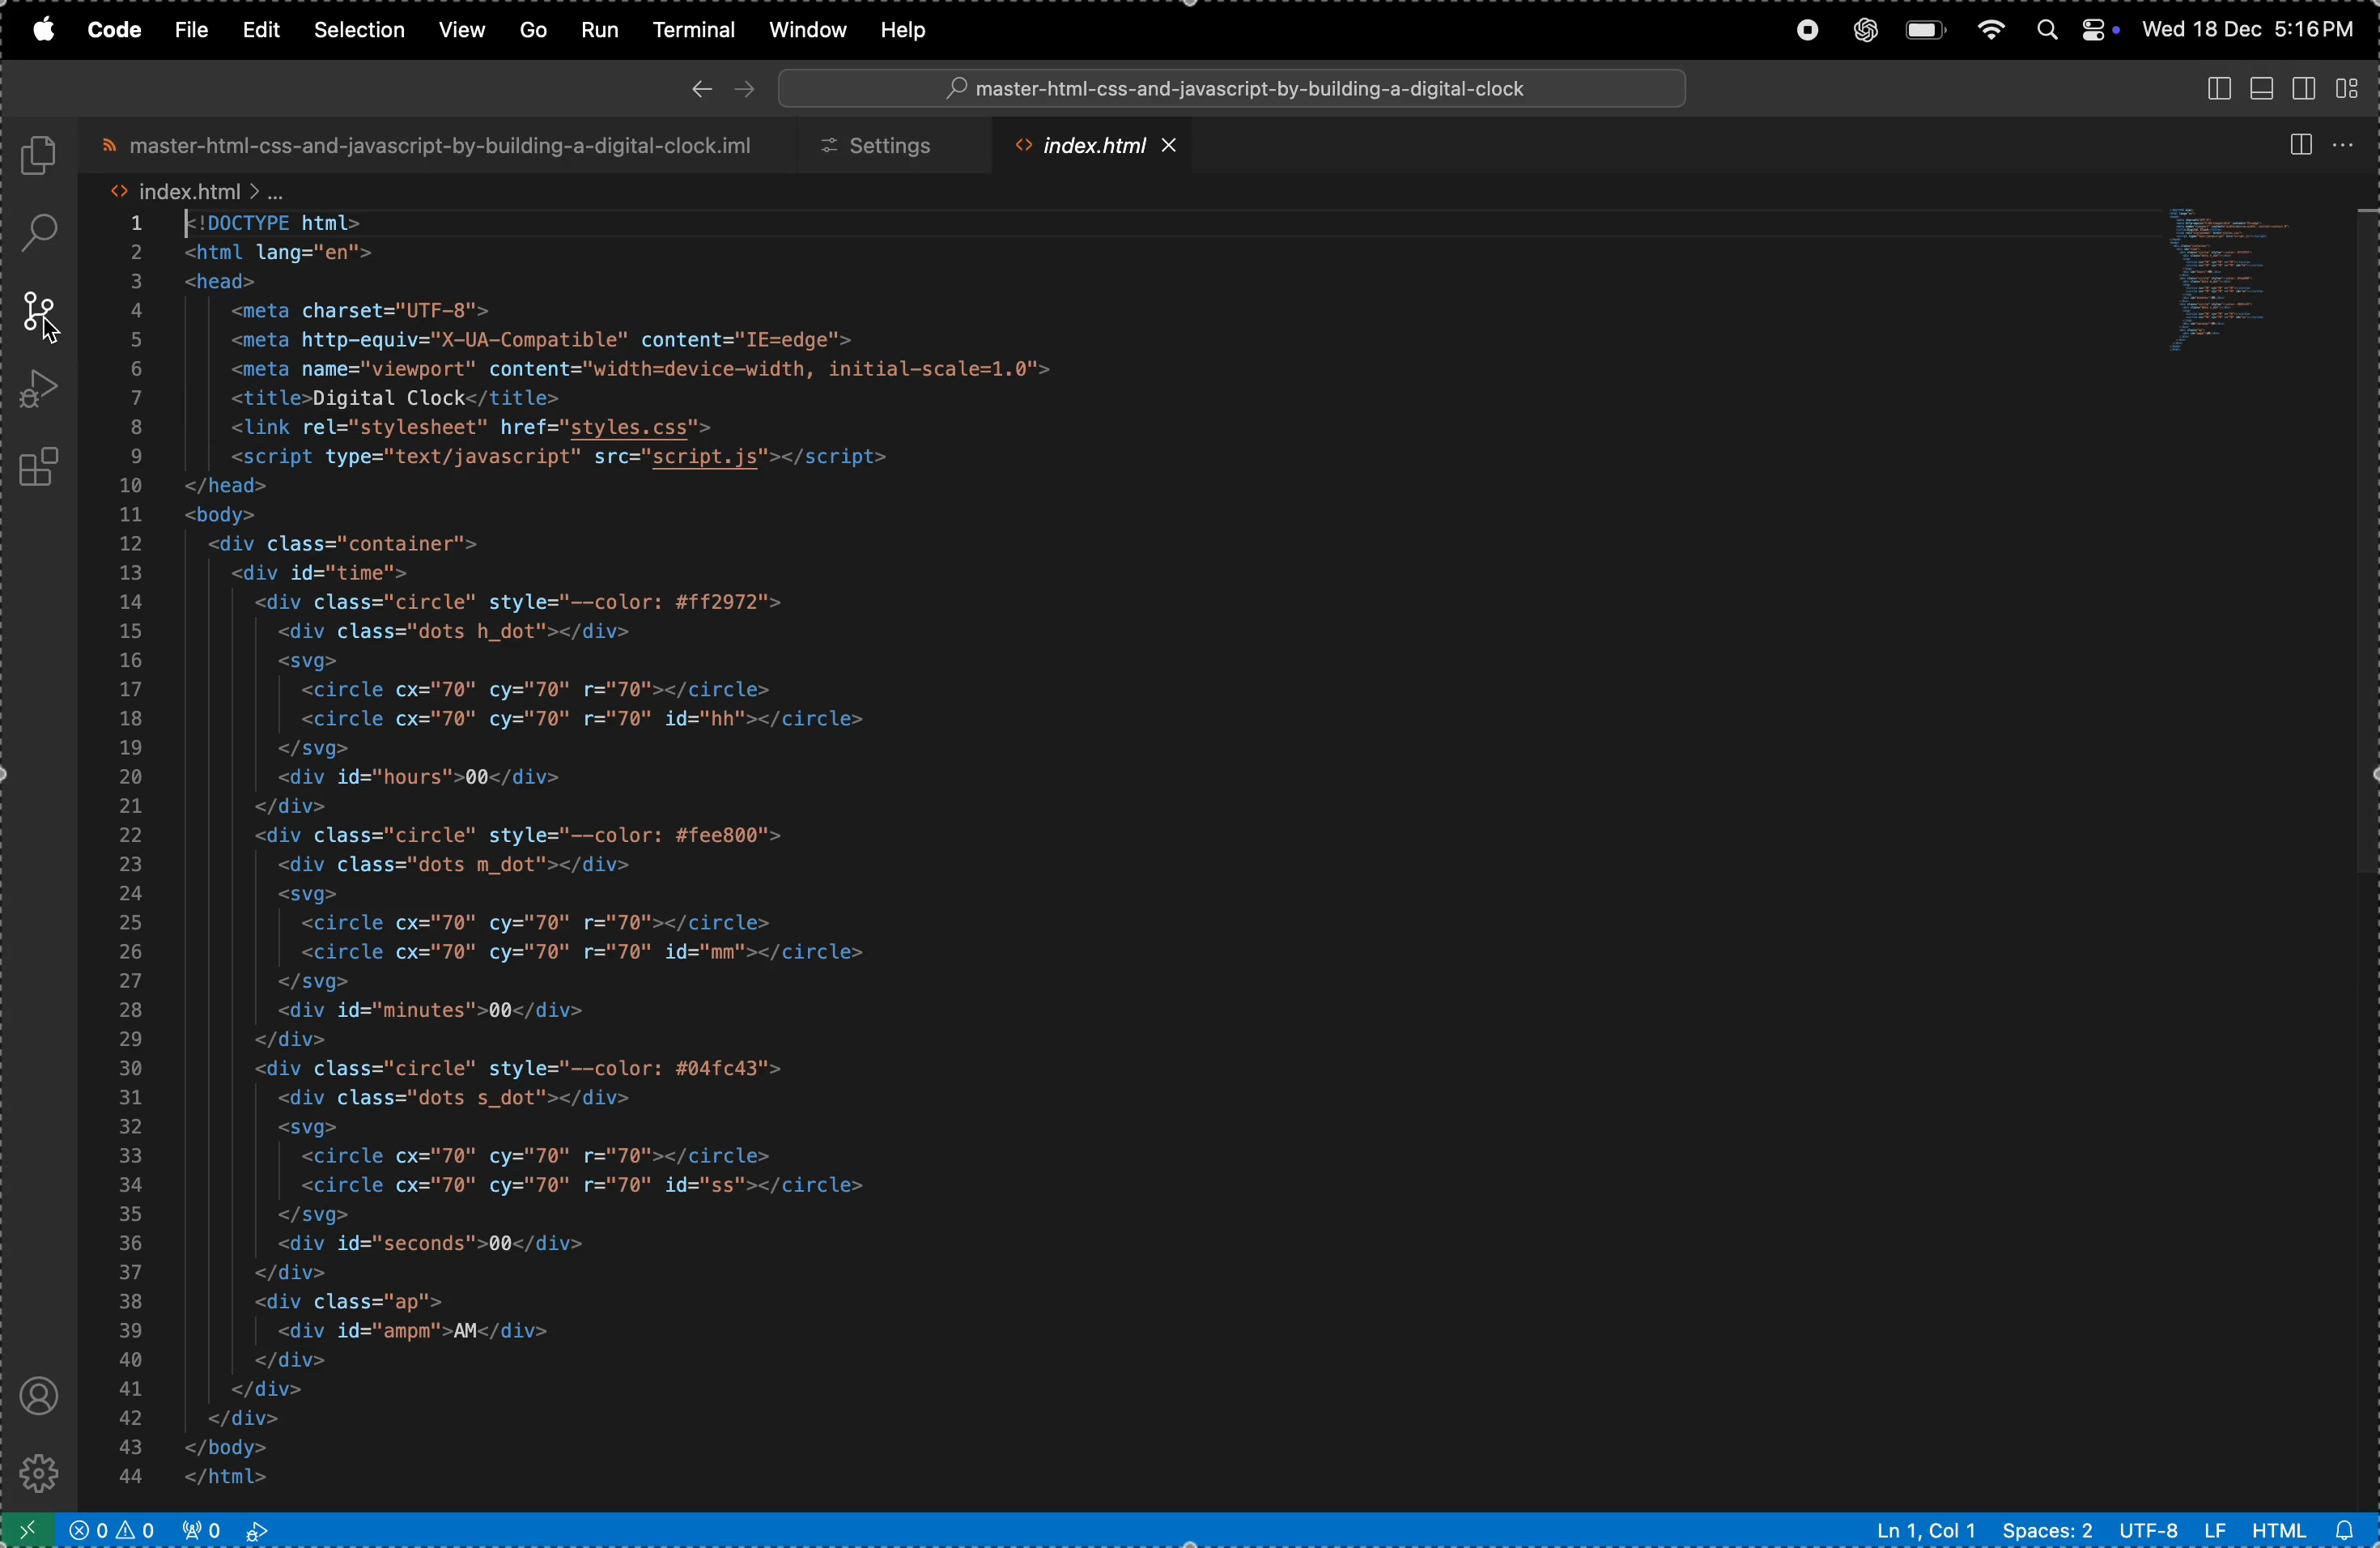  What do you see at coordinates (289, 806) in the screenshot?
I see `</div>` at bounding box center [289, 806].